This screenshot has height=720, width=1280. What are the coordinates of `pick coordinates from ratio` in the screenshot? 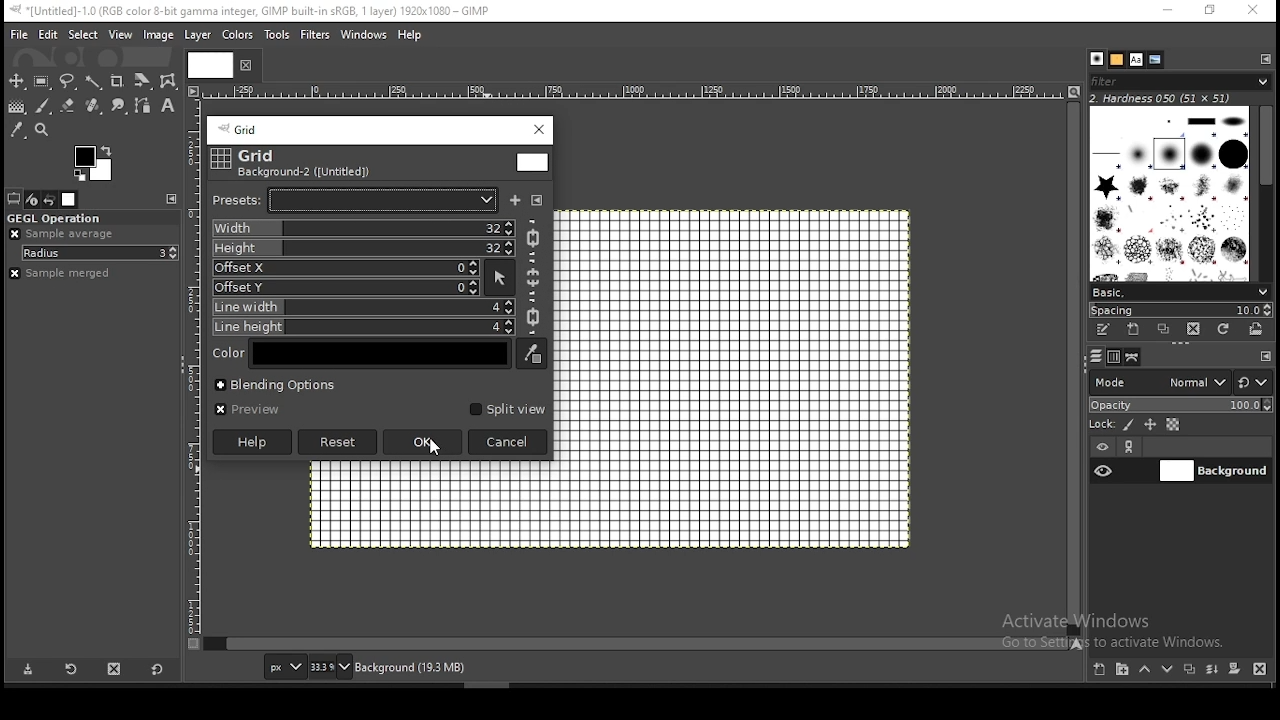 It's located at (500, 278).